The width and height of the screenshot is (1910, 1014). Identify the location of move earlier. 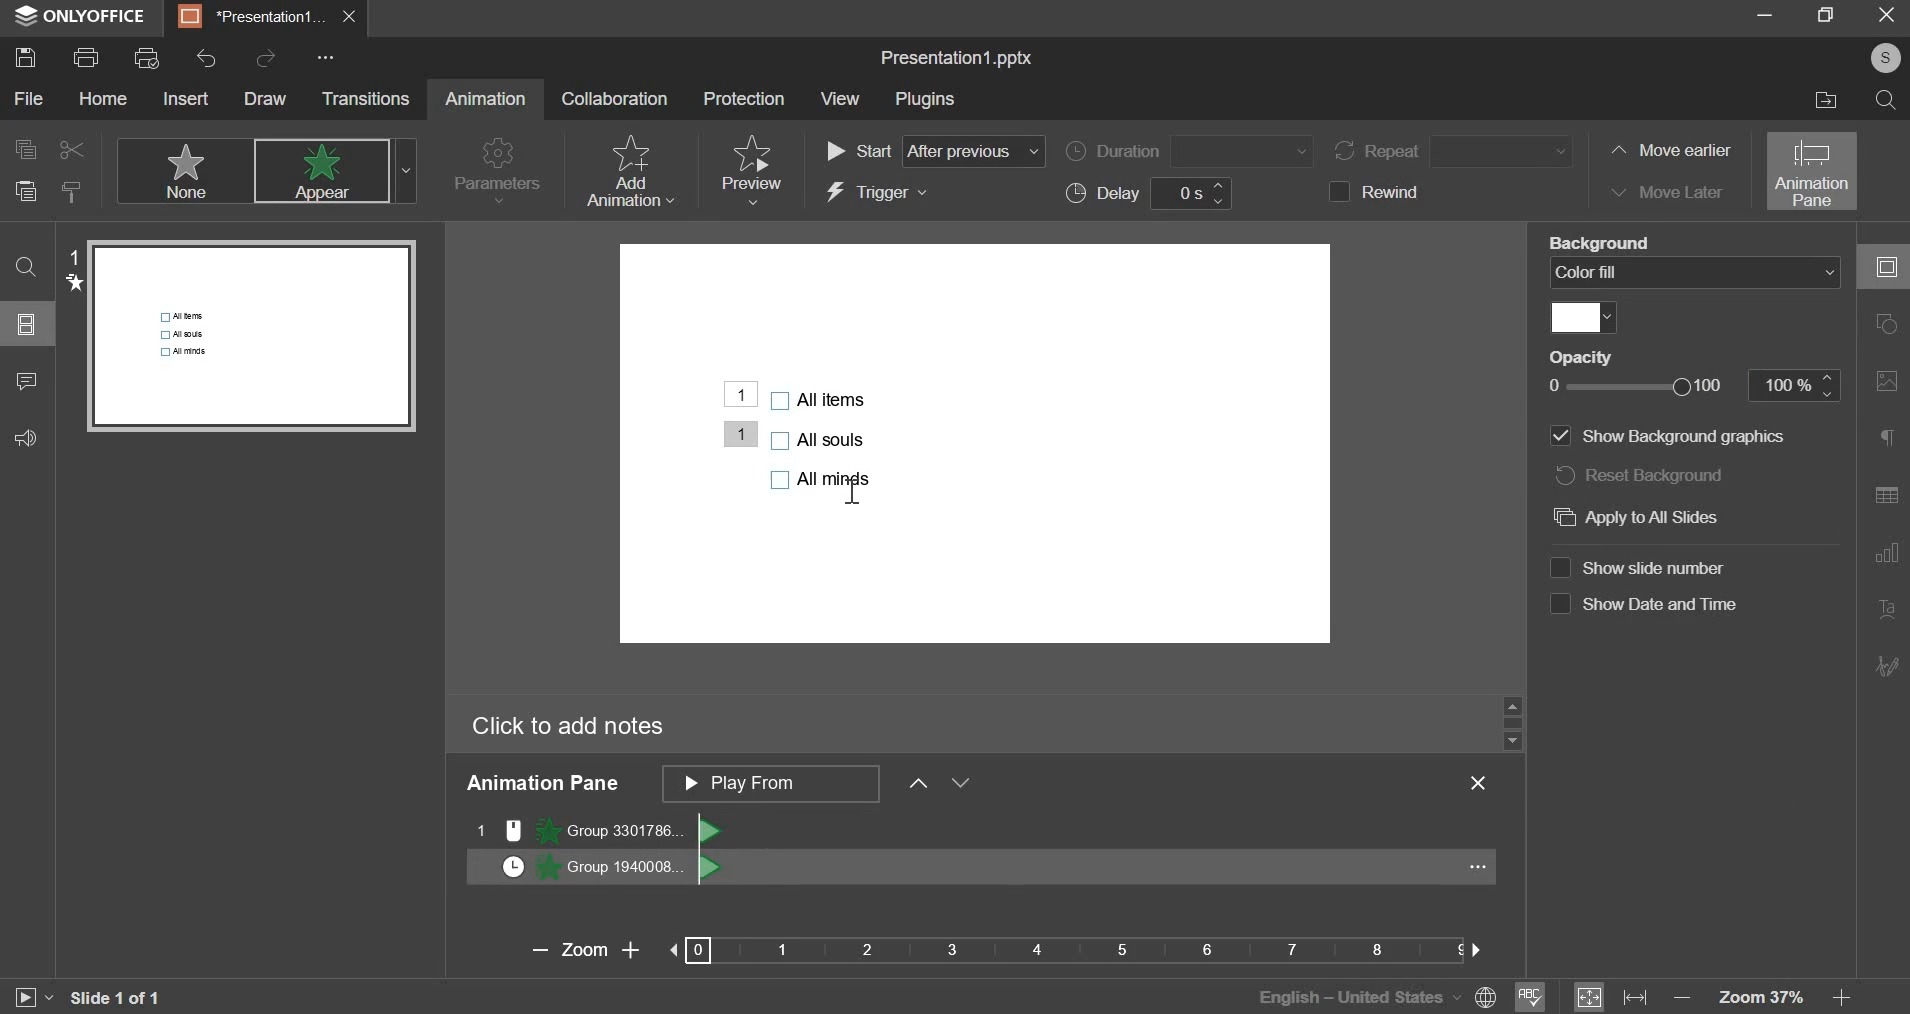
(1667, 152).